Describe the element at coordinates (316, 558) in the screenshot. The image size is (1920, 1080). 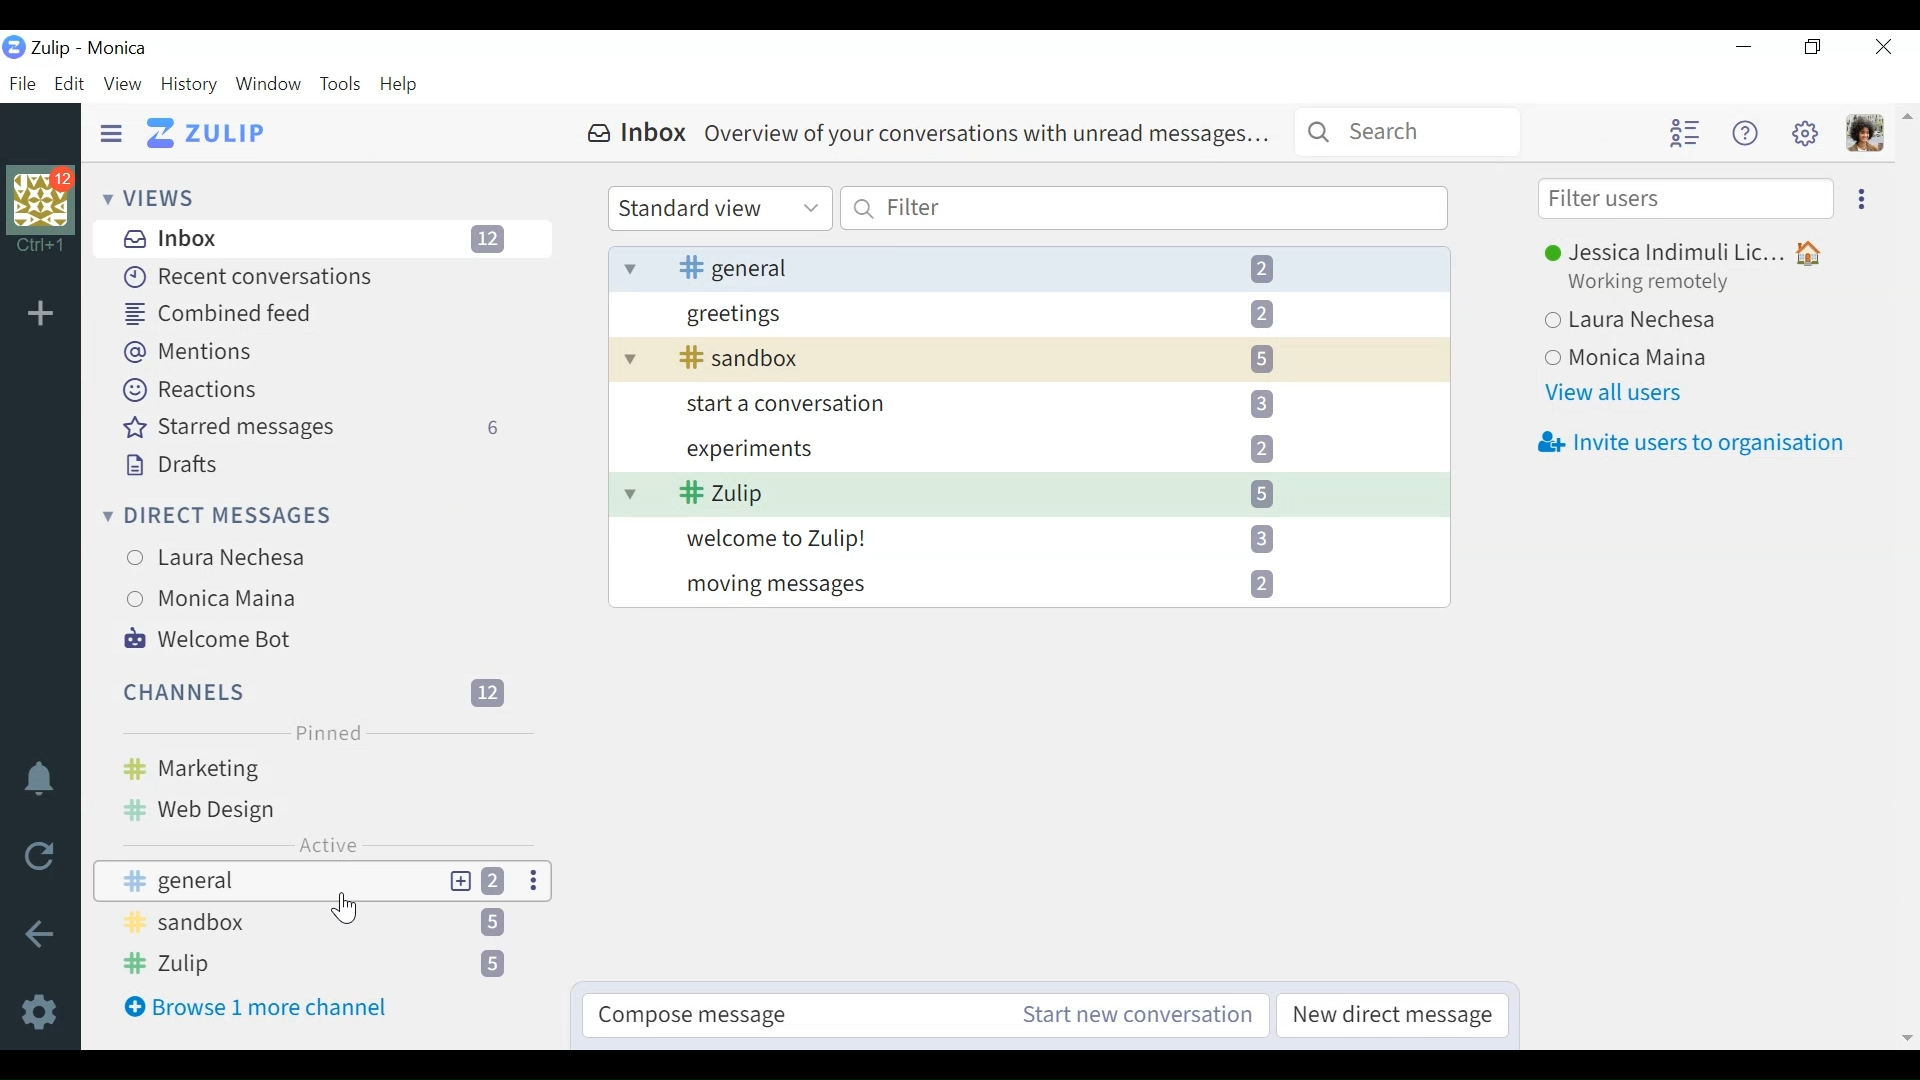
I see `Laura Nechesa` at that location.